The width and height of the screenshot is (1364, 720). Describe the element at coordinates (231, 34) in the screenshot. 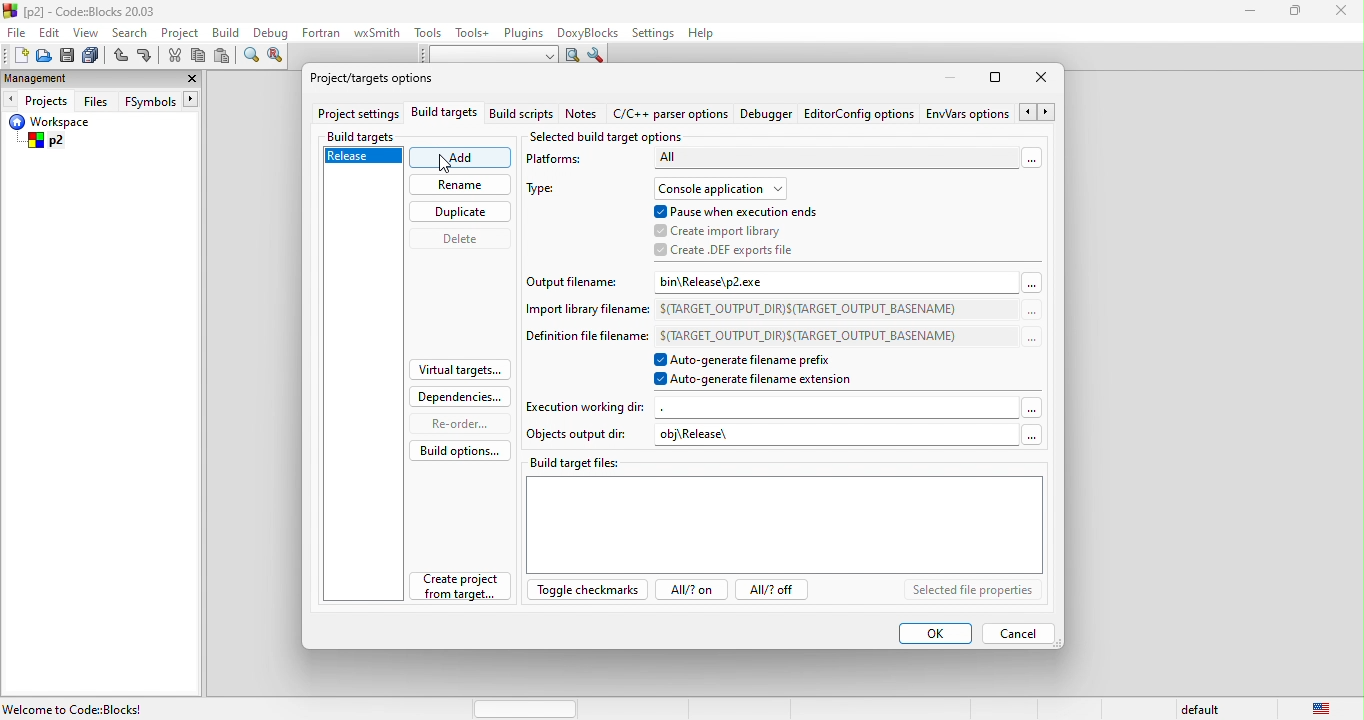

I see `build` at that location.